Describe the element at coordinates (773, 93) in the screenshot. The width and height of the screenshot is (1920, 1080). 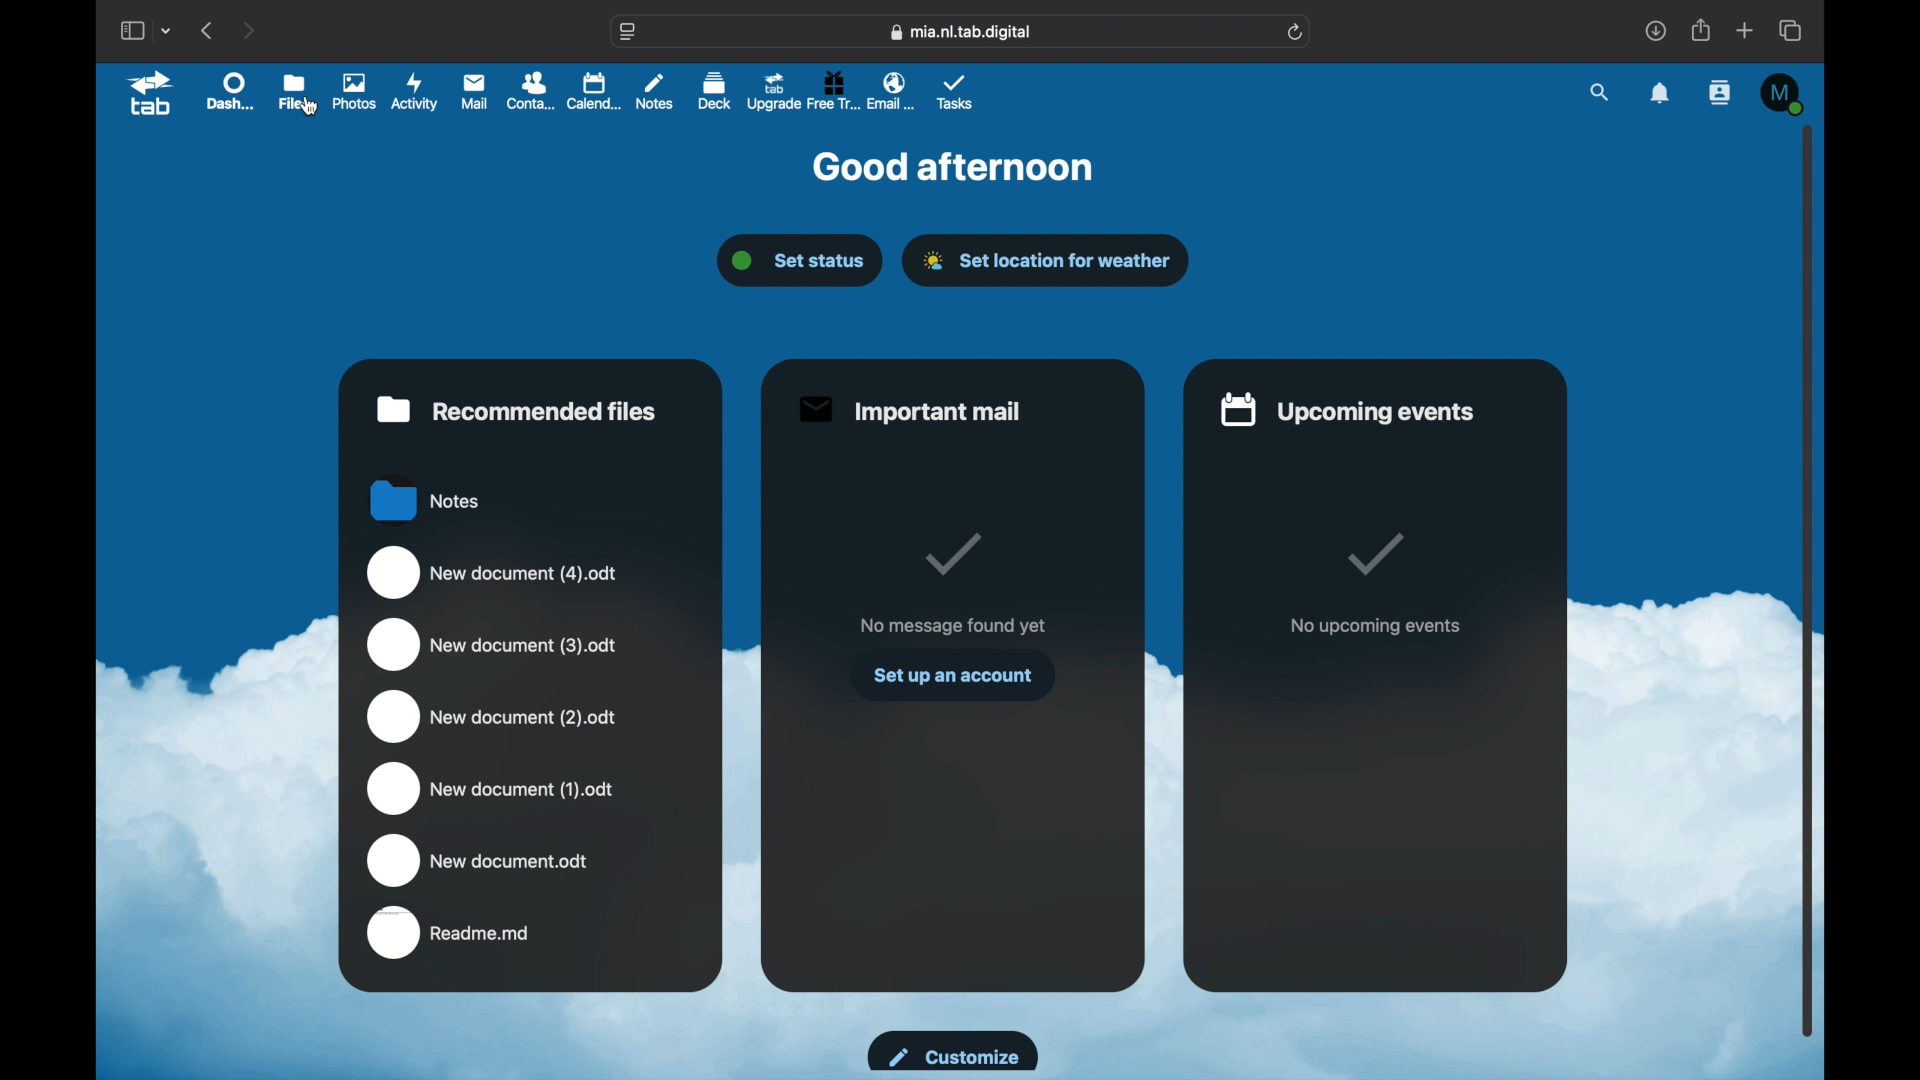
I see `upgrade` at that location.